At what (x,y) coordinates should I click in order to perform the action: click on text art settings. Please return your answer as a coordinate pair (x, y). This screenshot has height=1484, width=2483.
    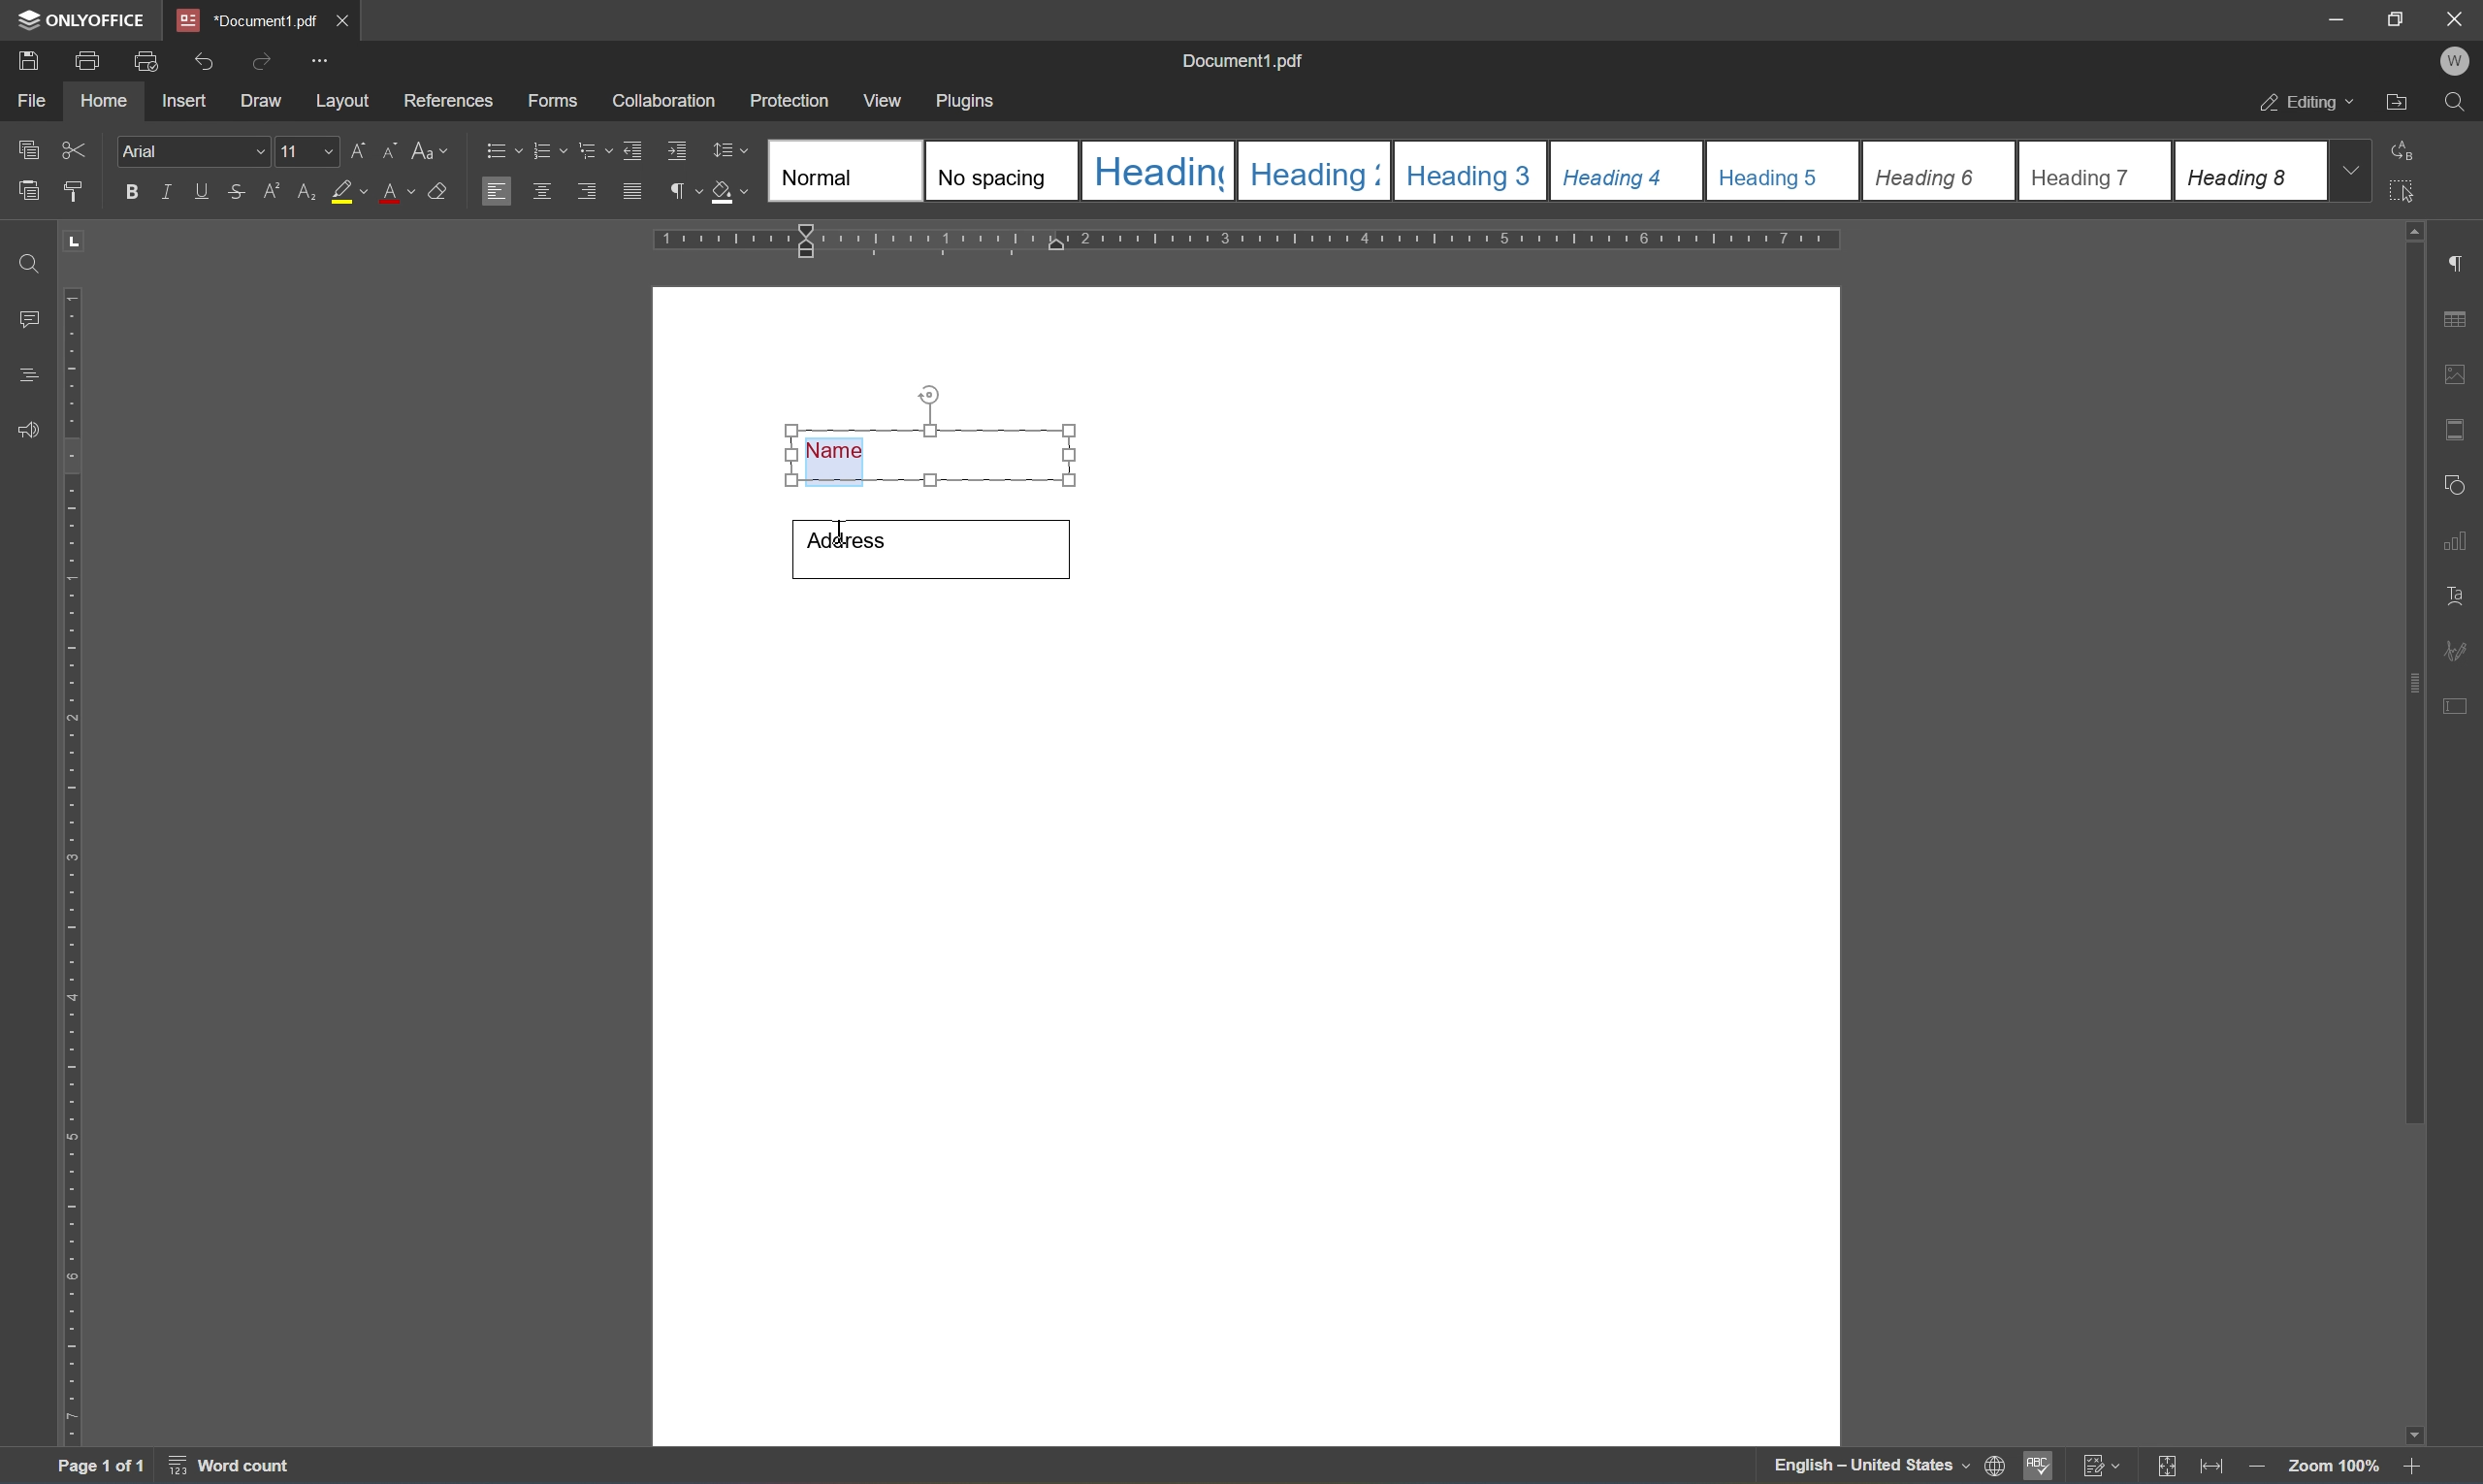
    Looking at the image, I should click on (2458, 592).